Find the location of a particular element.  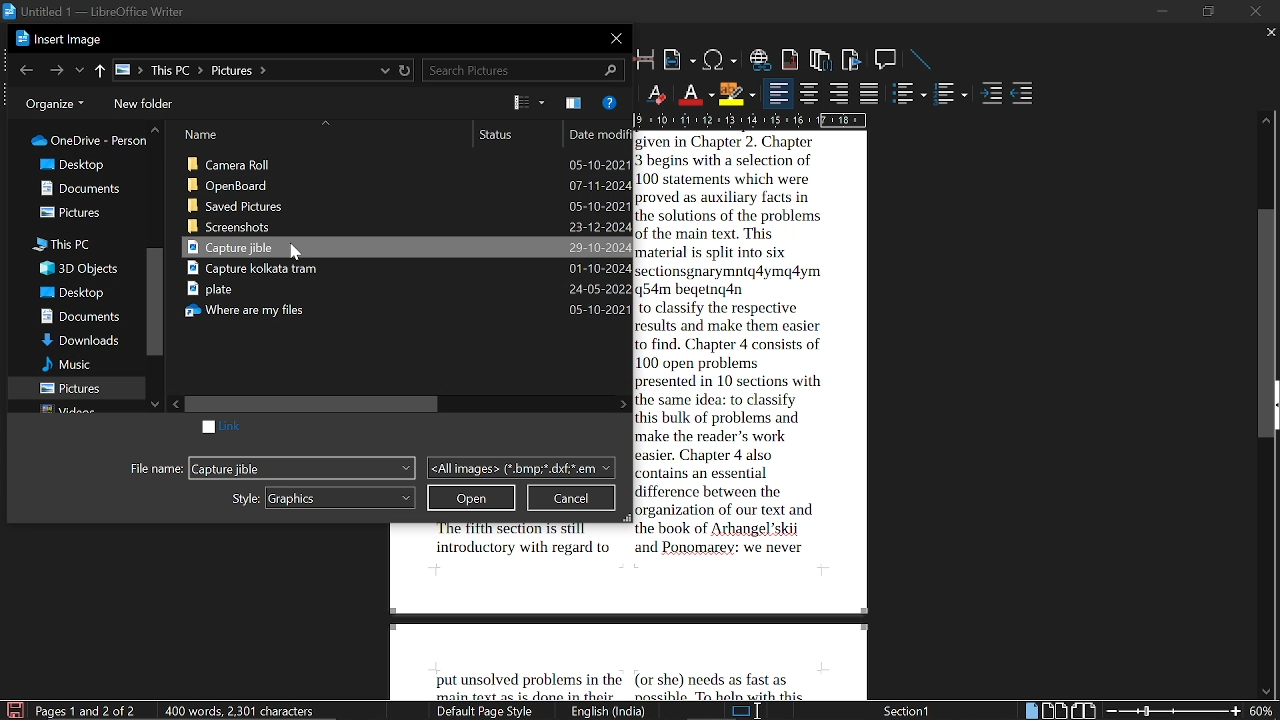

link is located at coordinates (222, 426).